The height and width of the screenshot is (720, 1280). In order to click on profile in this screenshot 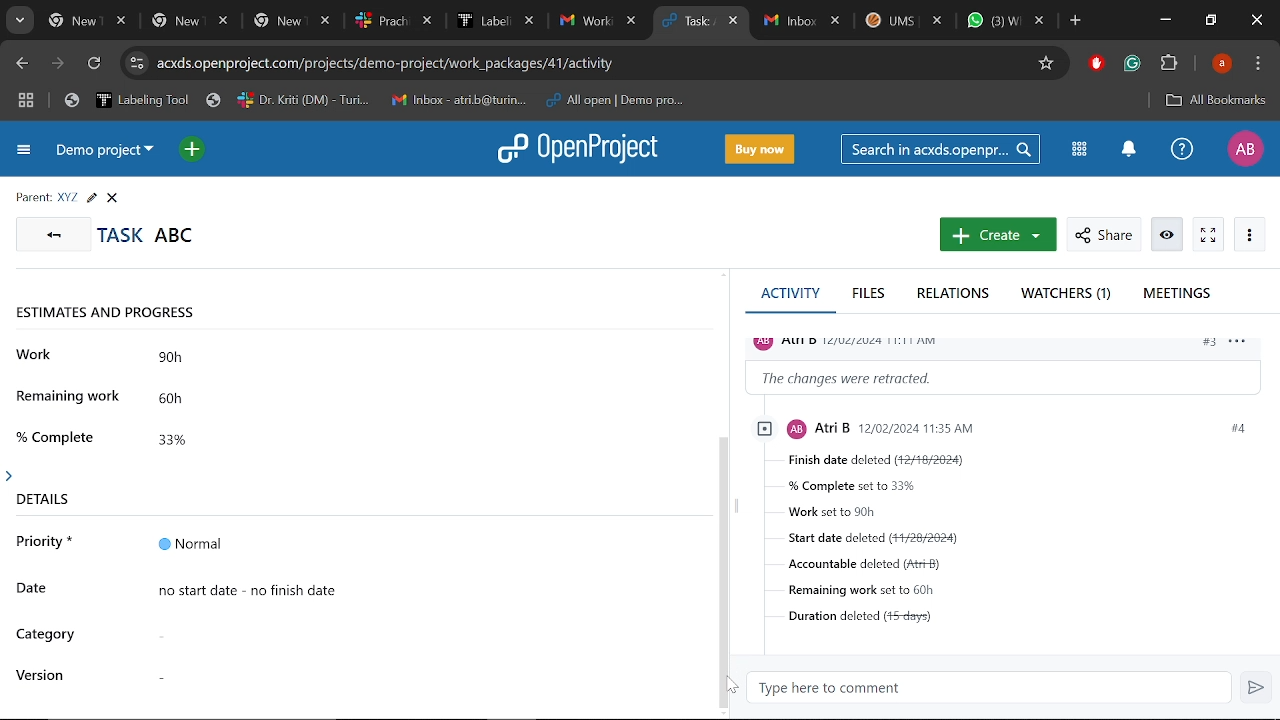, I will do `click(855, 341)`.